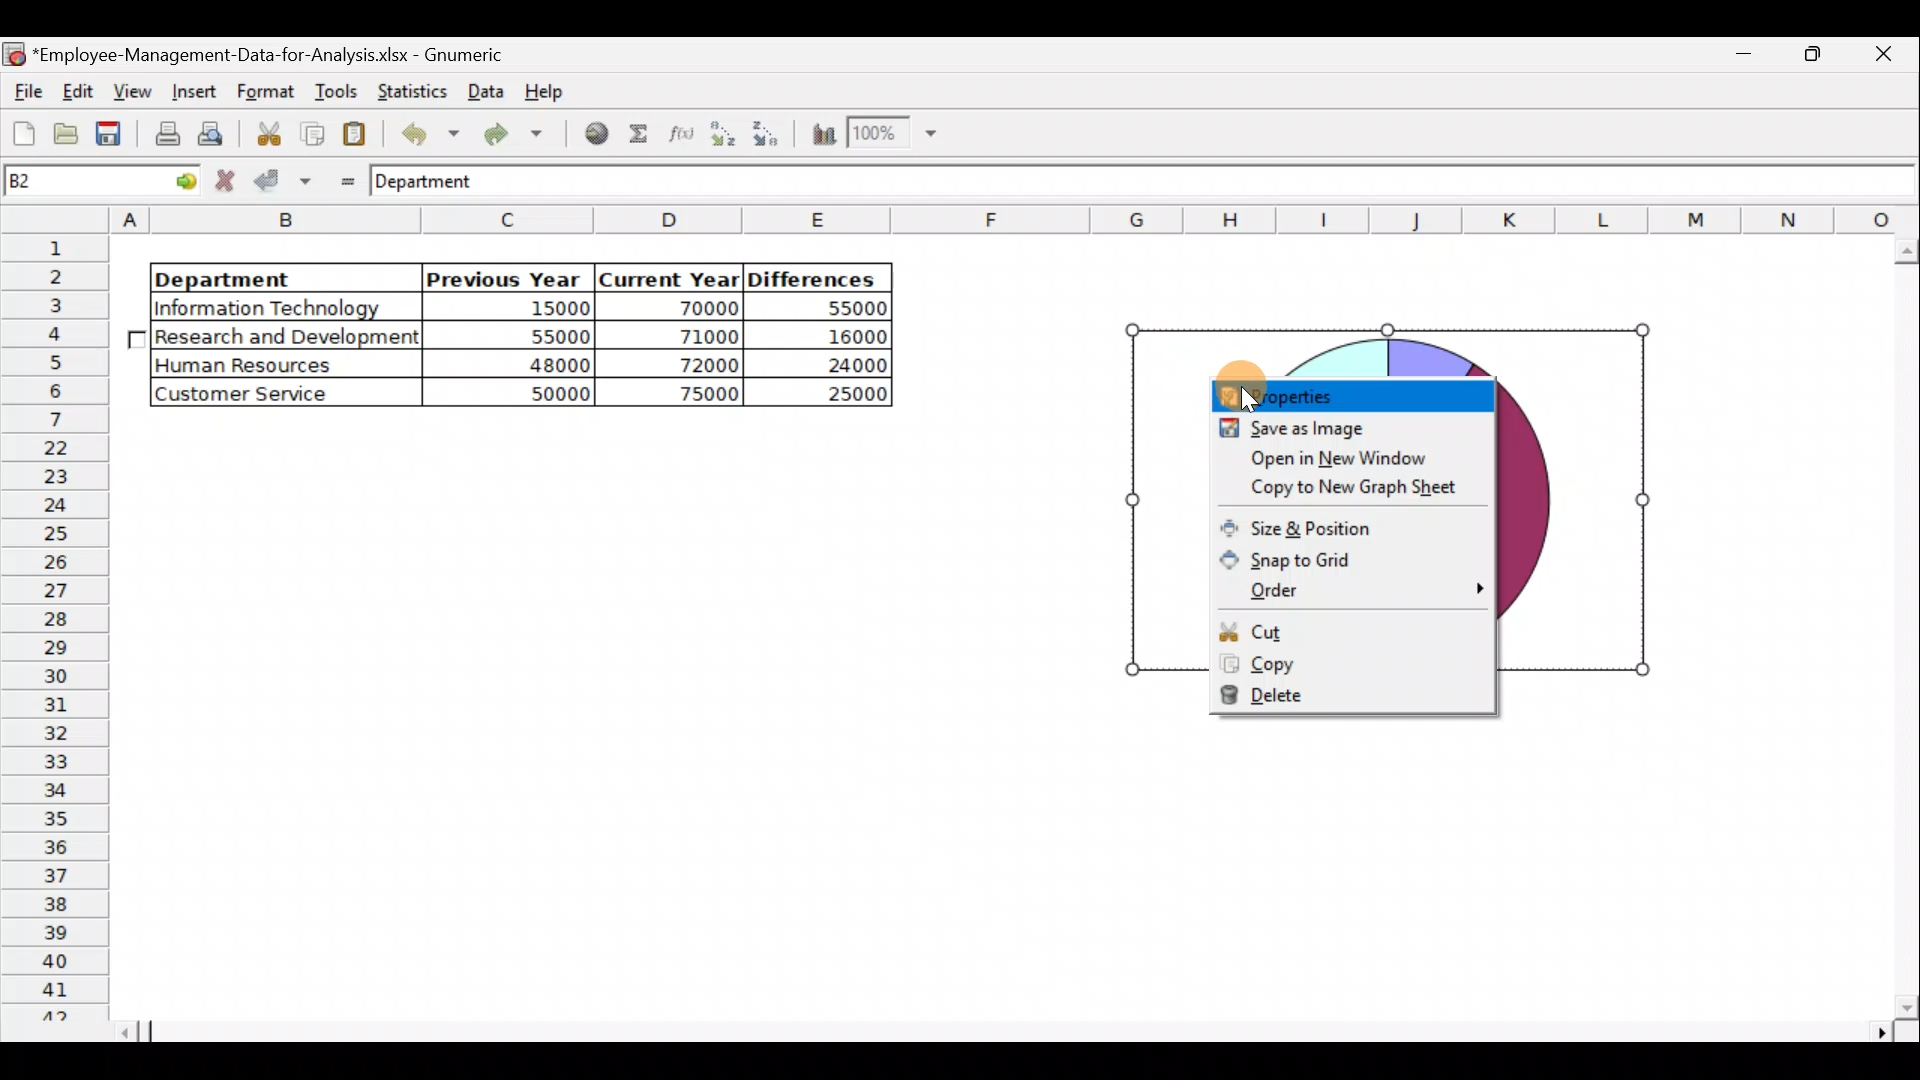 The image size is (1920, 1080). Describe the element at coordinates (311, 134) in the screenshot. I see `Copy the selection` at that location.